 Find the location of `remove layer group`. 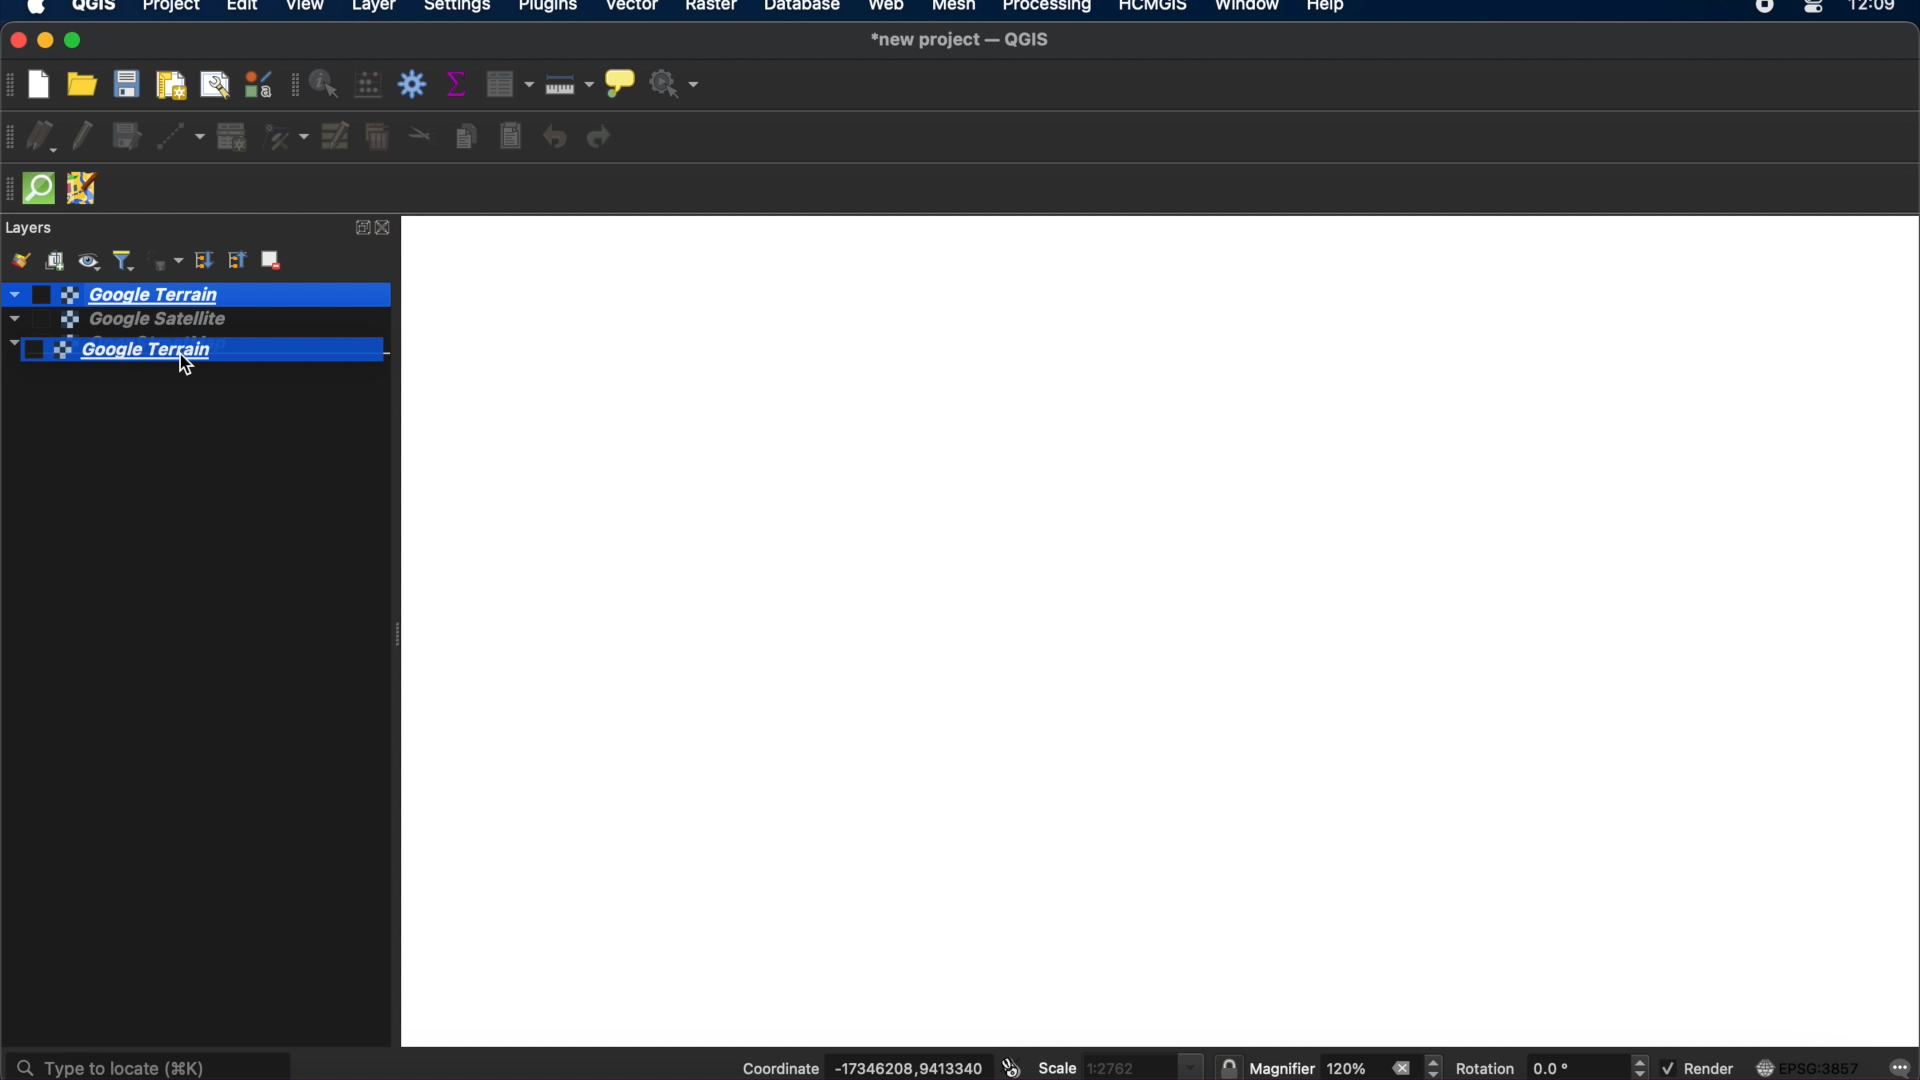

remove layer group is located at coordinates (274, 263).